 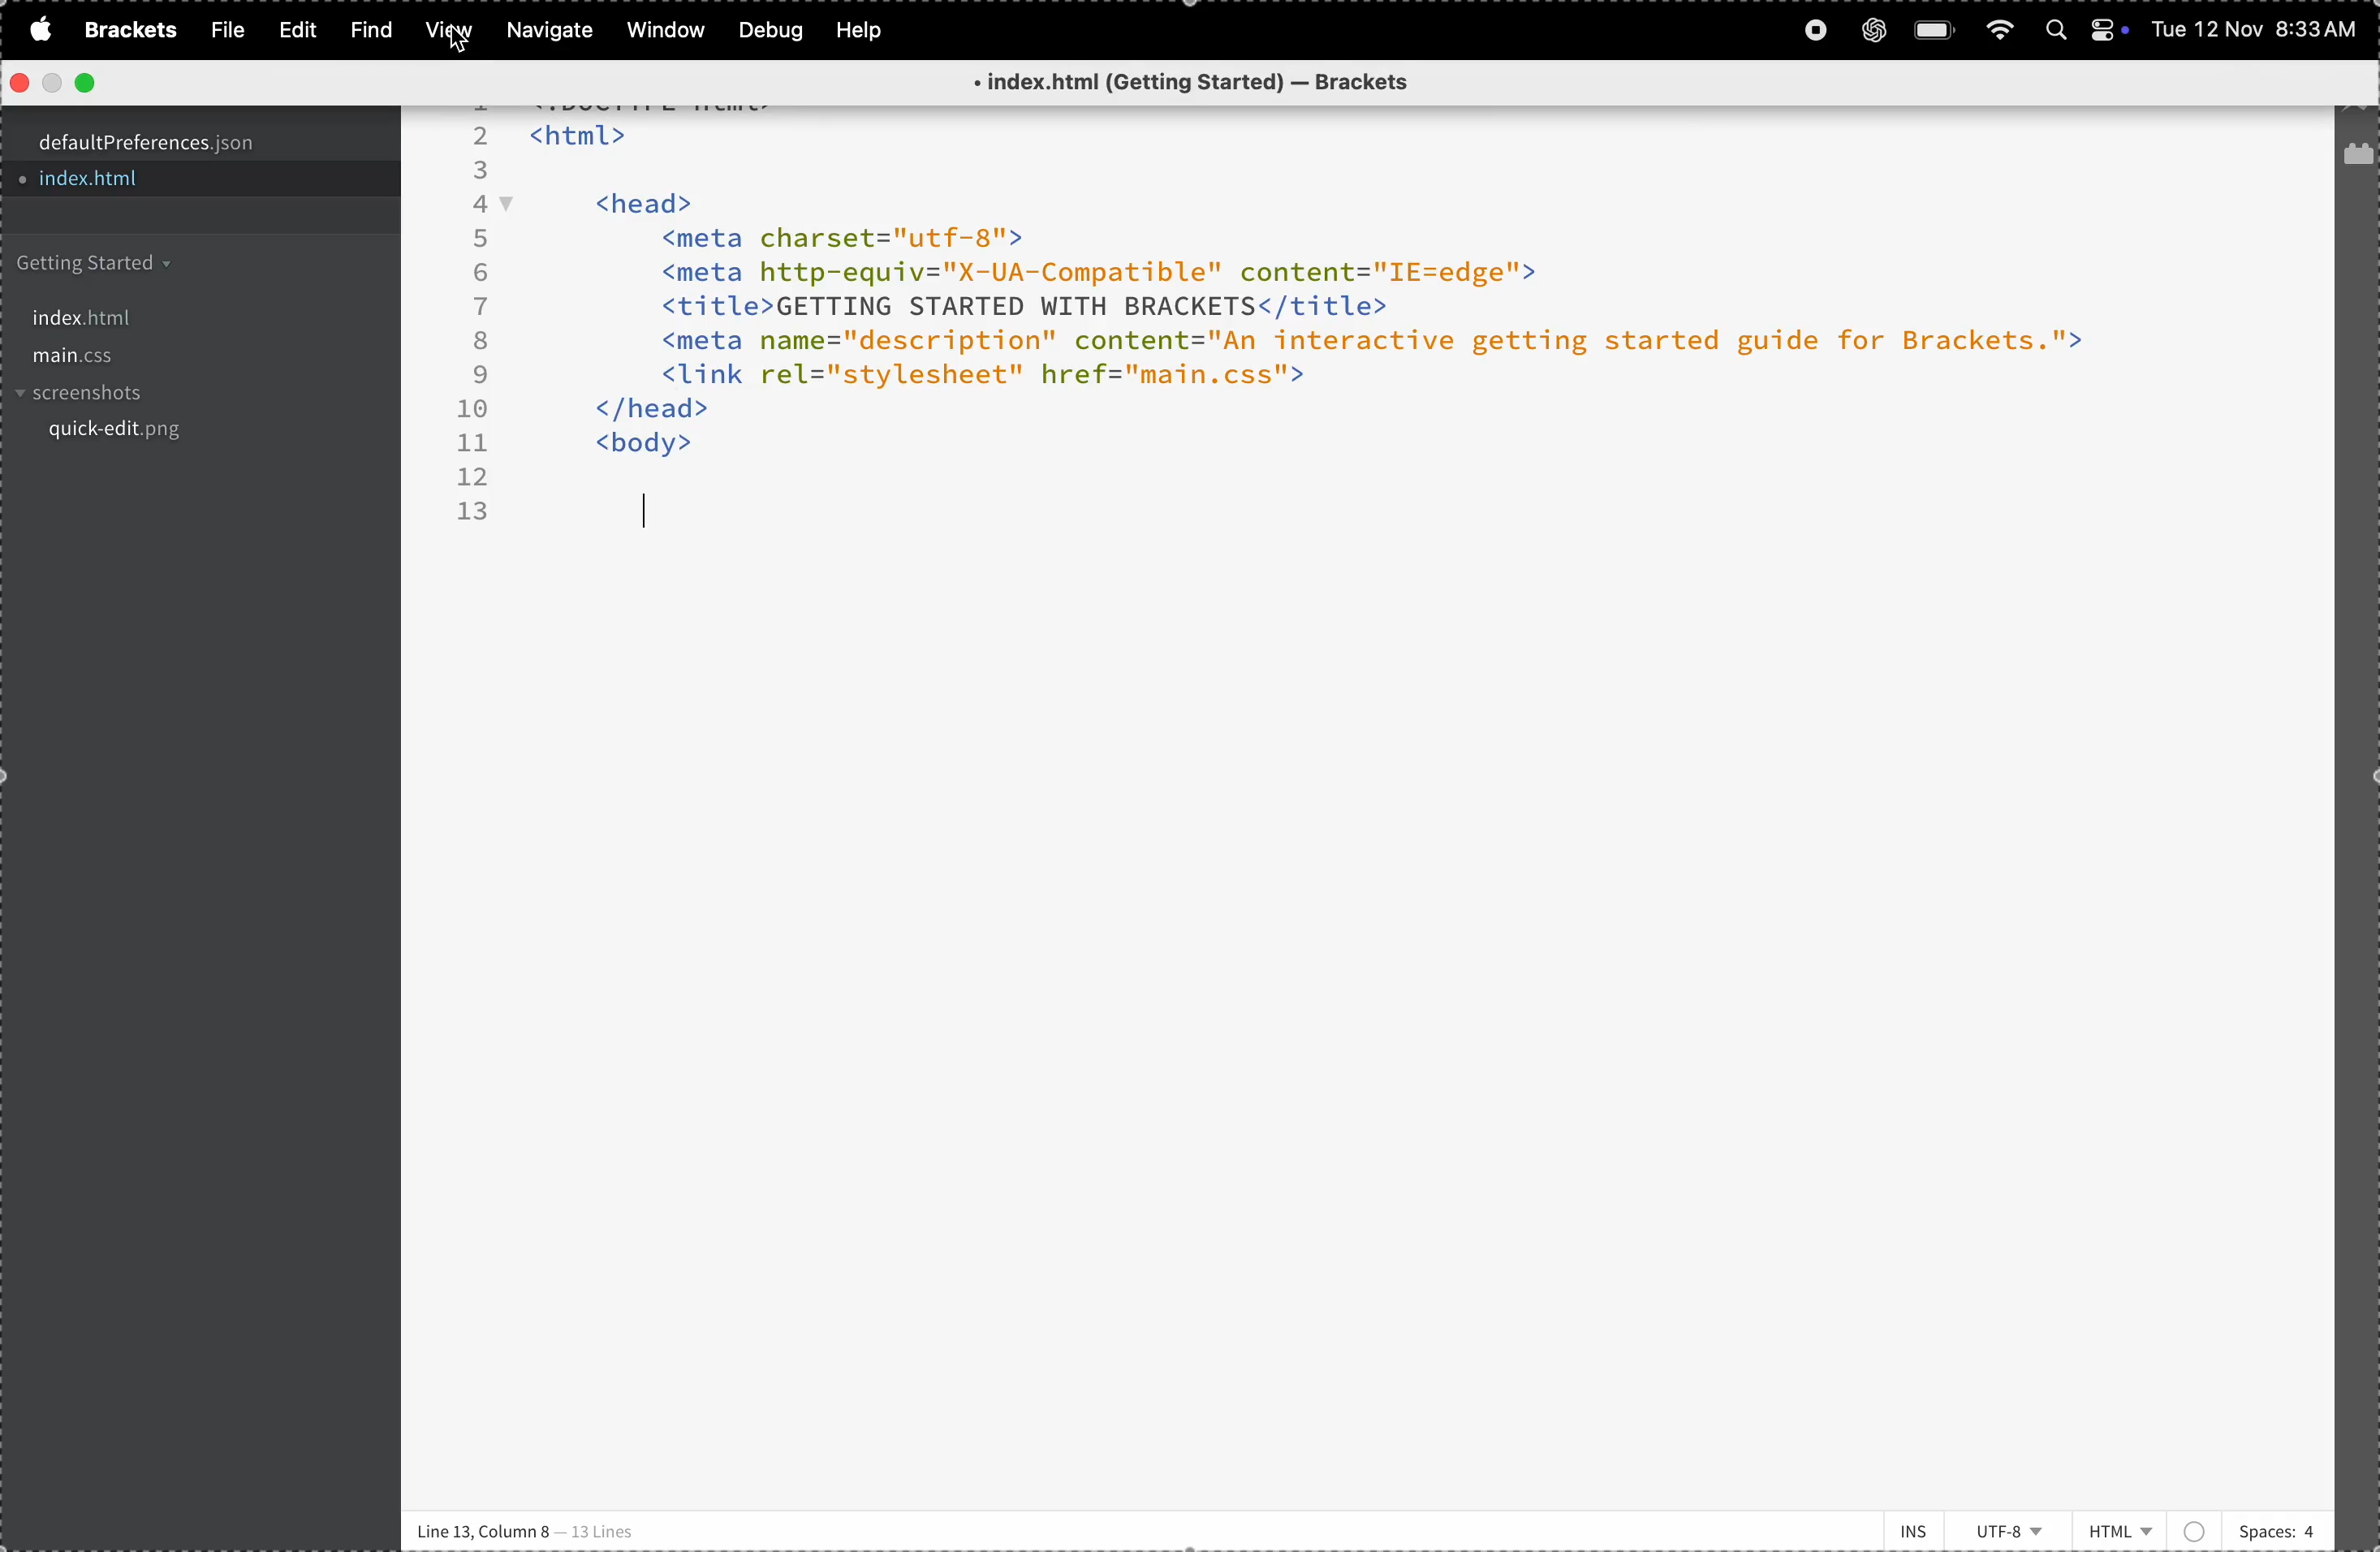 I want to click on 12 13, so click(x=474, y=496).